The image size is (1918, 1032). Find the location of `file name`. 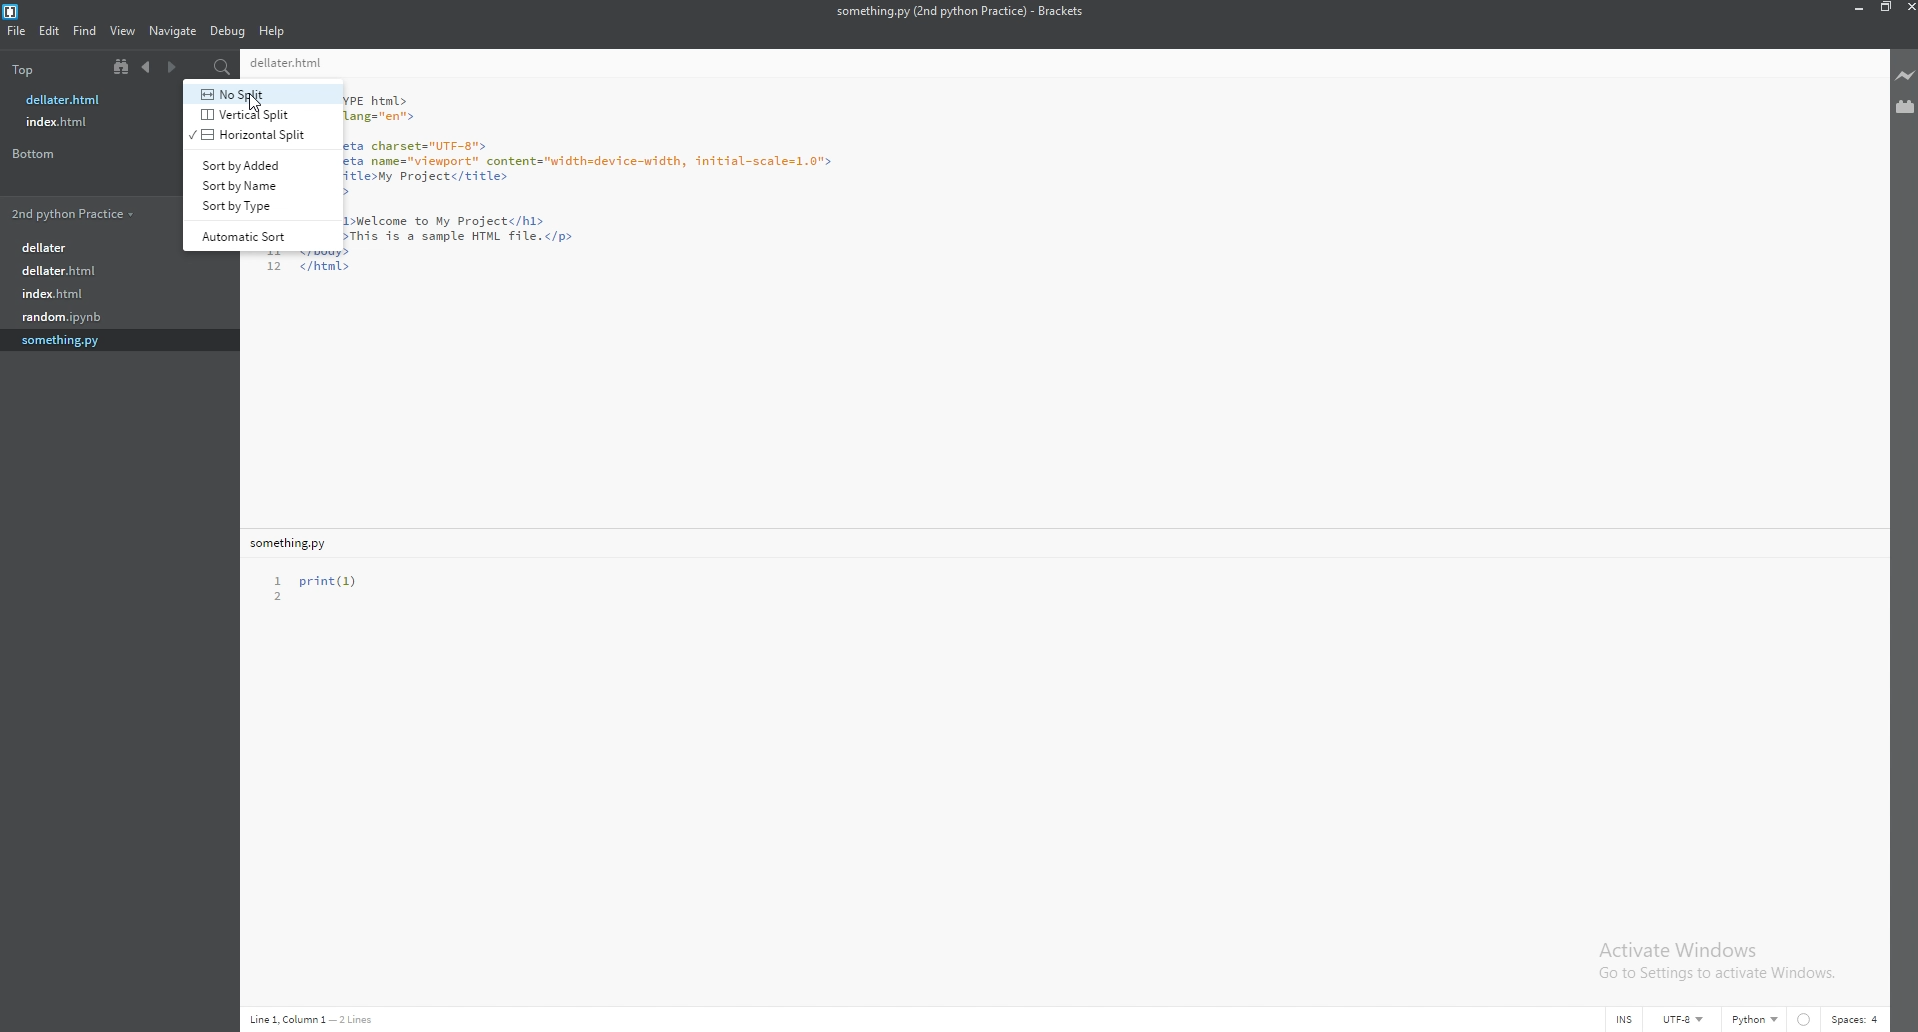

file name is located at coordinates (295, 545).